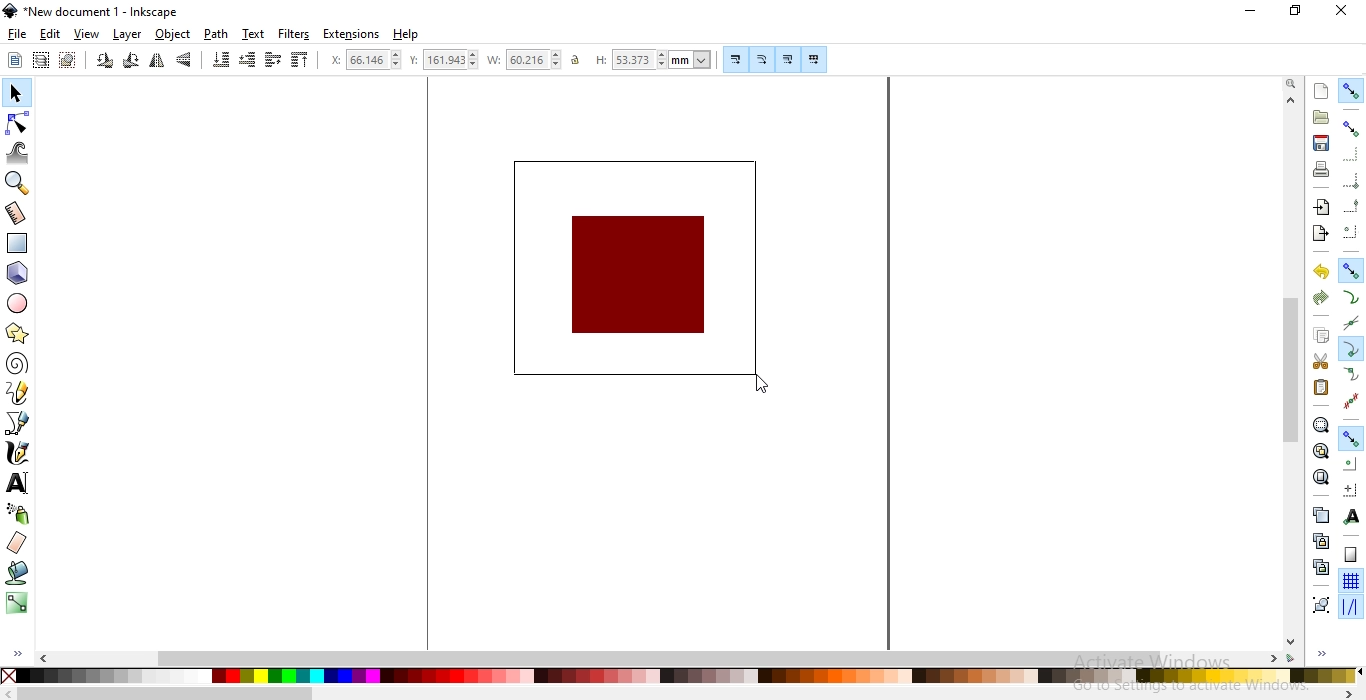  Describe the element at coordinates (98, 12) in the screenshot. I see `new document 1- Inkscape` at that location.